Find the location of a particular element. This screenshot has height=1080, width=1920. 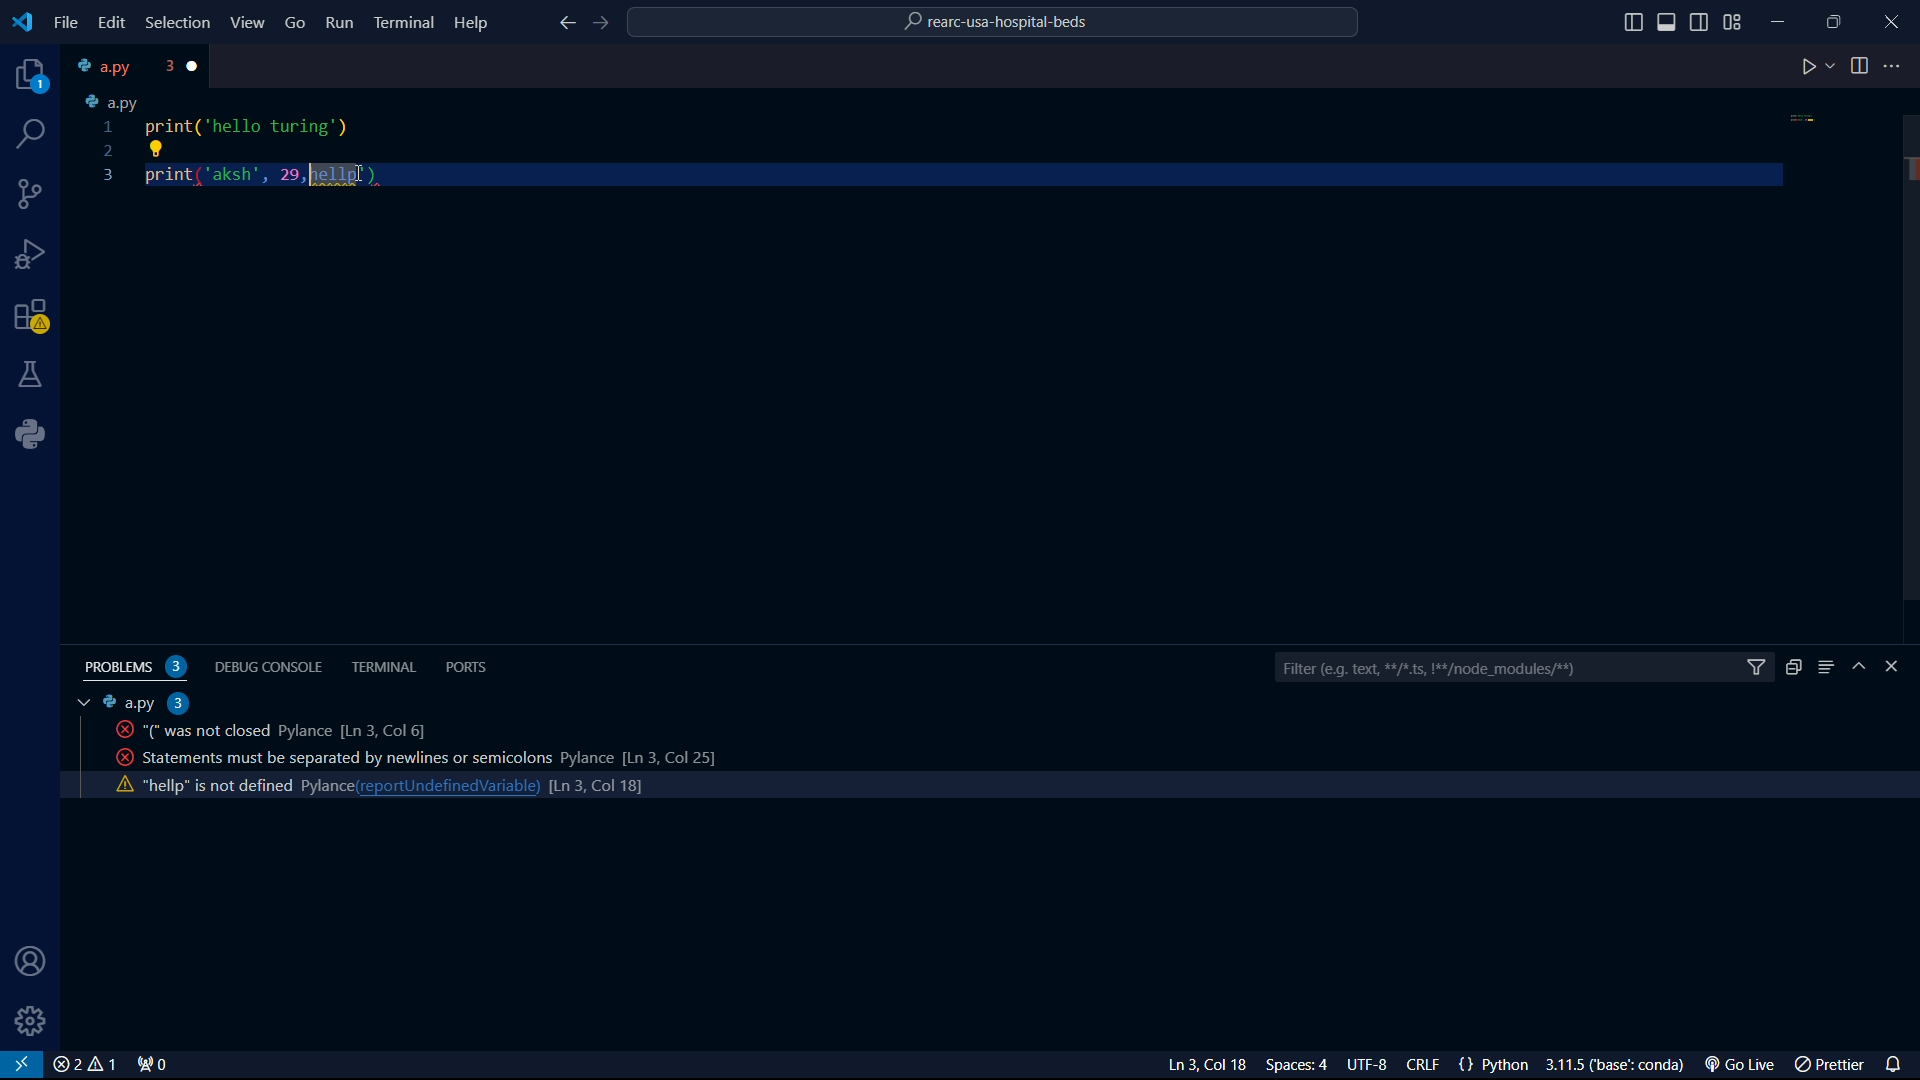

ports is located at coordinates (471, 666).